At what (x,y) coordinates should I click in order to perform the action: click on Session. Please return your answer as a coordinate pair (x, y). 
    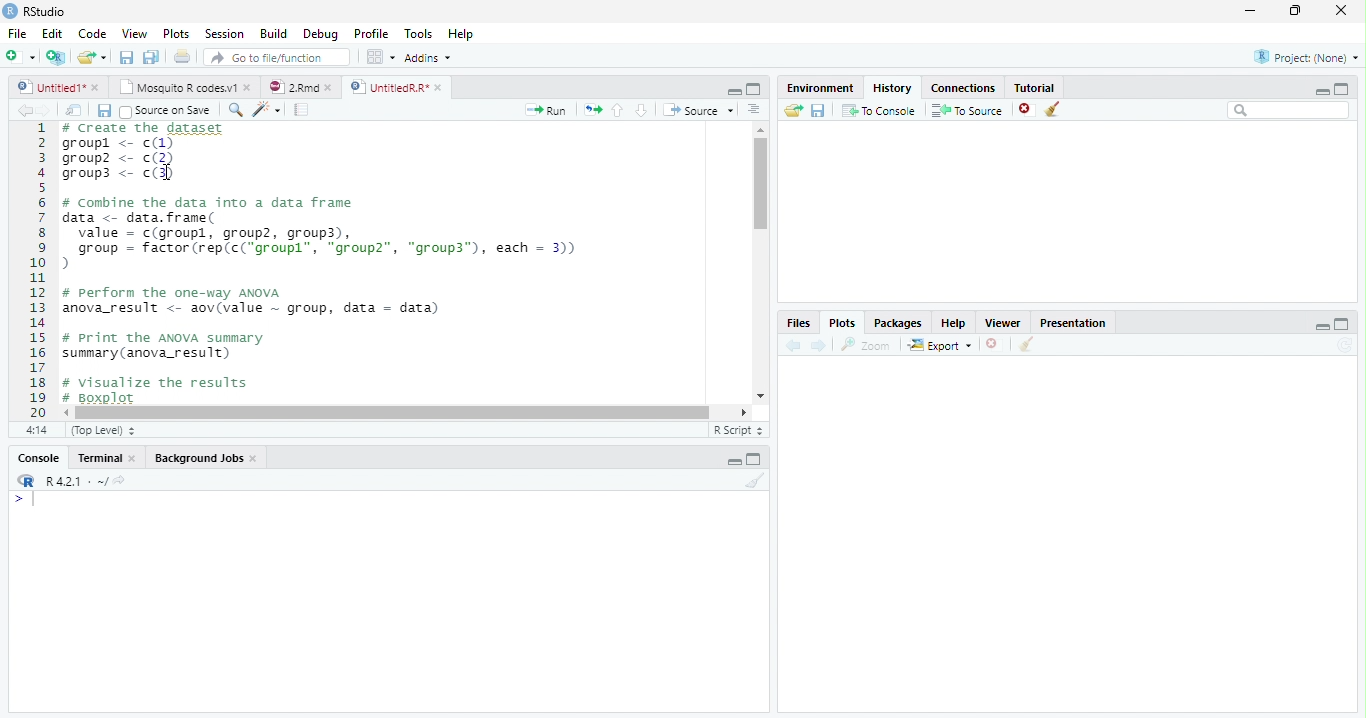
    Looking at the image, I should click on (225, 34).